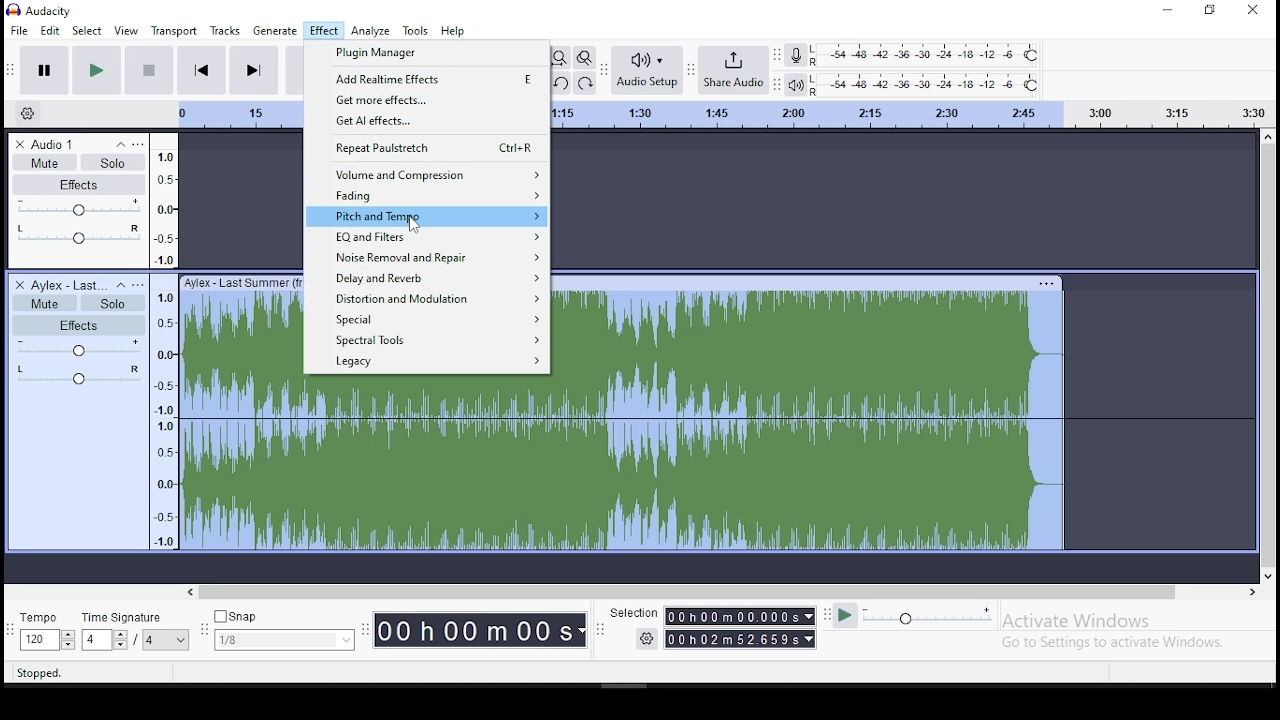  I want to click on spectral tools, so click(429, 342).